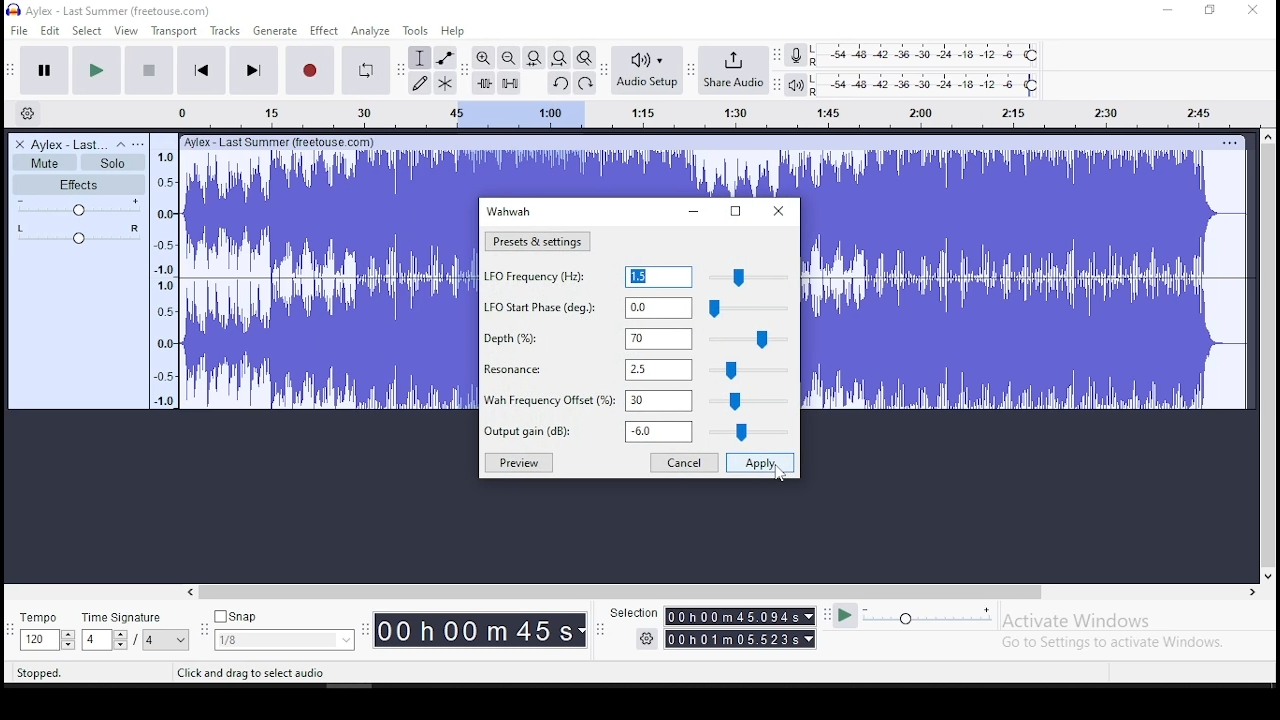  What do you see at coordinates (372, 31) in the screenshot?
I see `analyze` at bounding box center [372, 31].